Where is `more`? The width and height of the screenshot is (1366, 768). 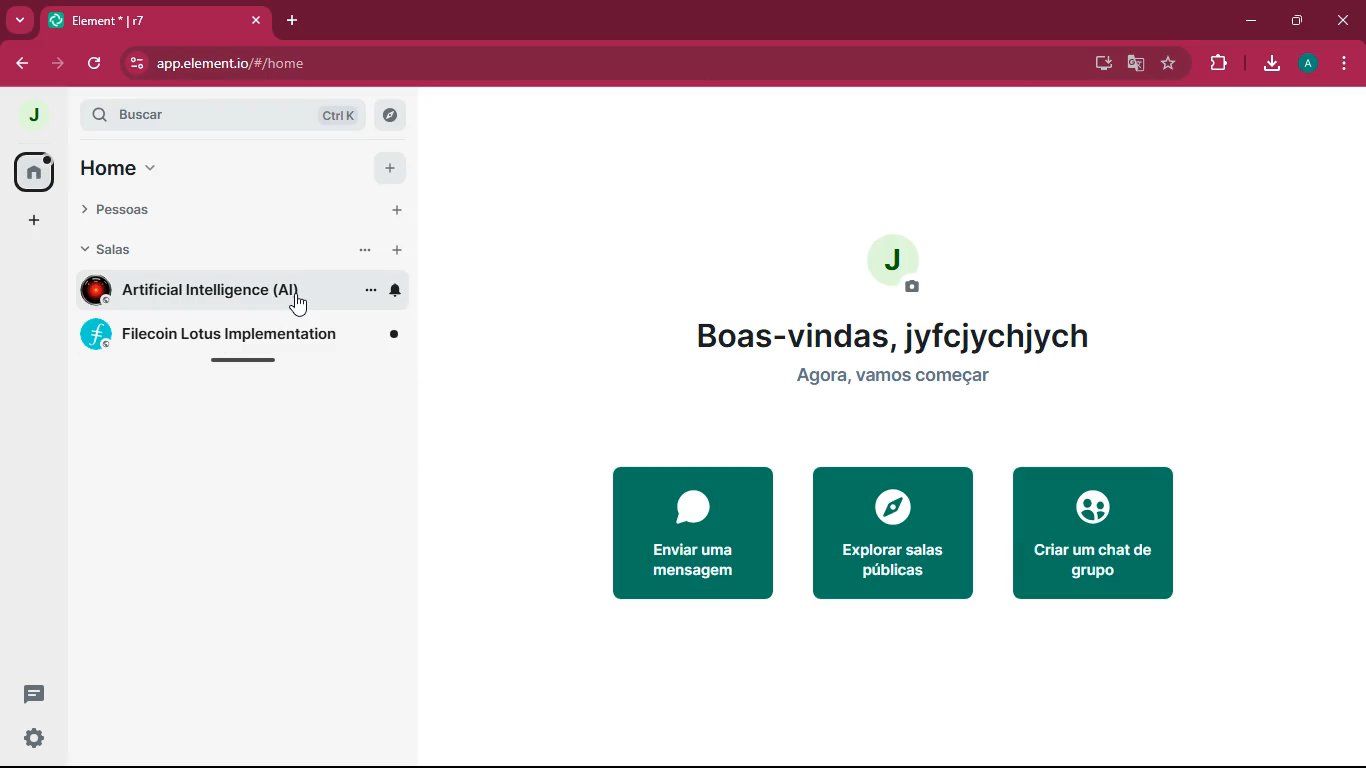 more is located at coordinates (18, 18).